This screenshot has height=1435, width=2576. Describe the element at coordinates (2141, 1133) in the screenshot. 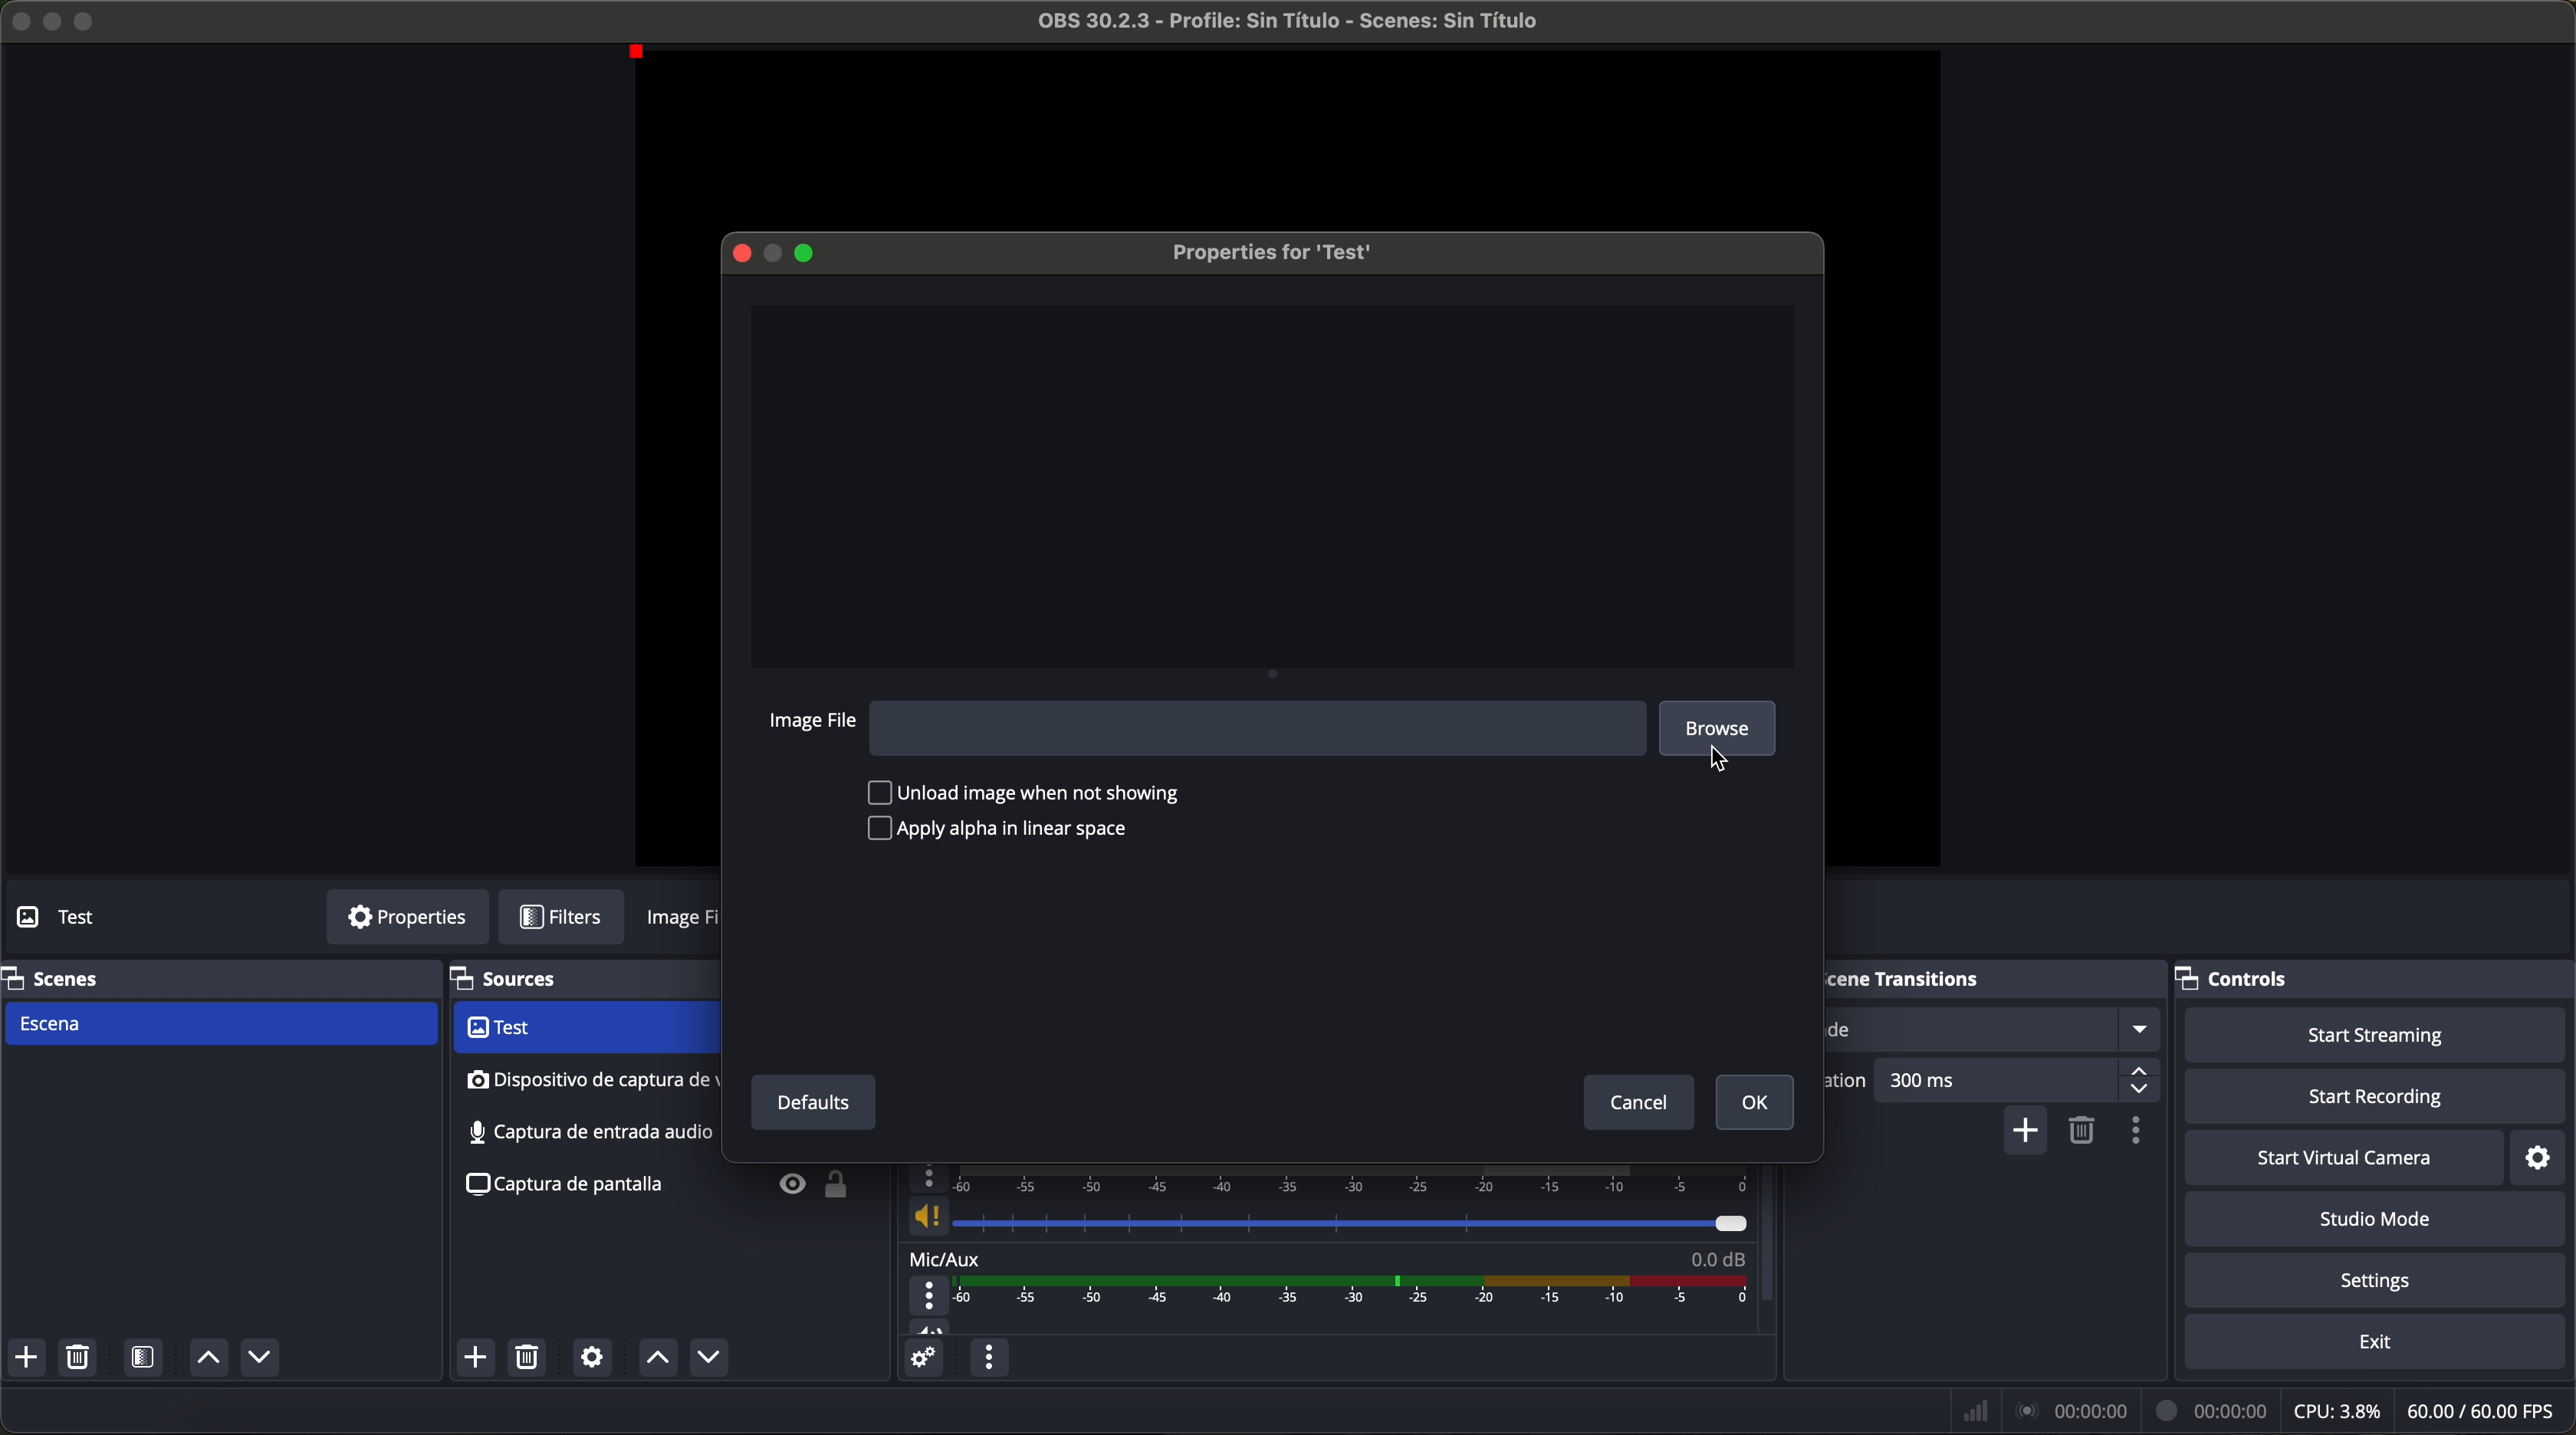

I see `transition properties` at that location.